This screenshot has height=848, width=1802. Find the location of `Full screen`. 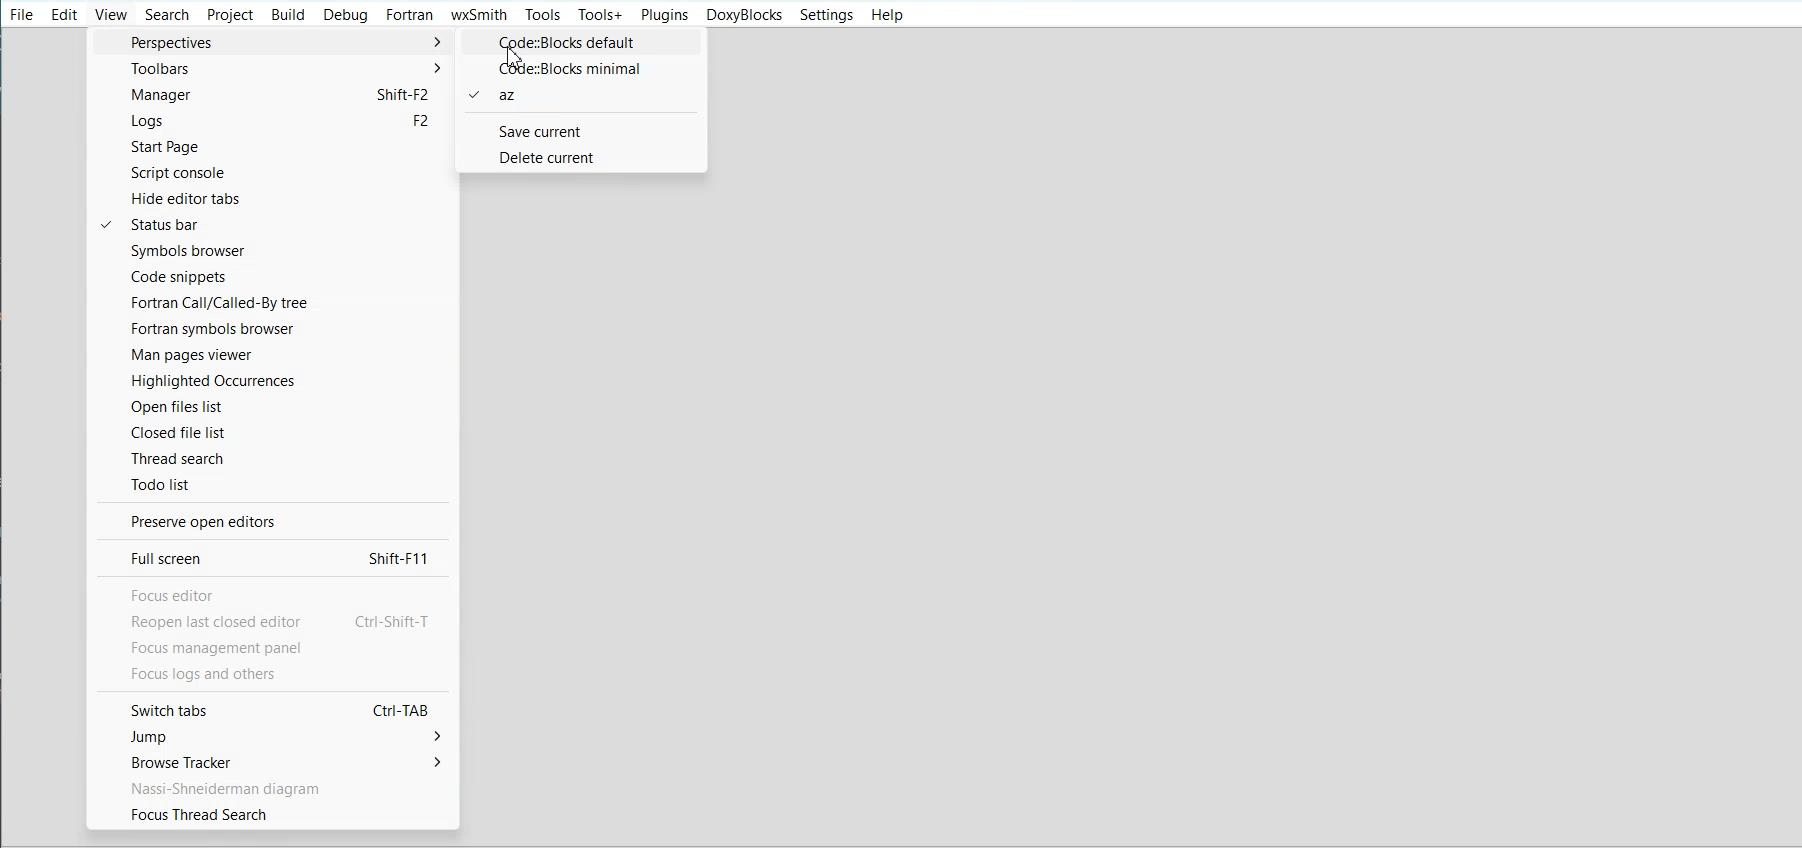

Full screen is located at coordinates (271, 558).